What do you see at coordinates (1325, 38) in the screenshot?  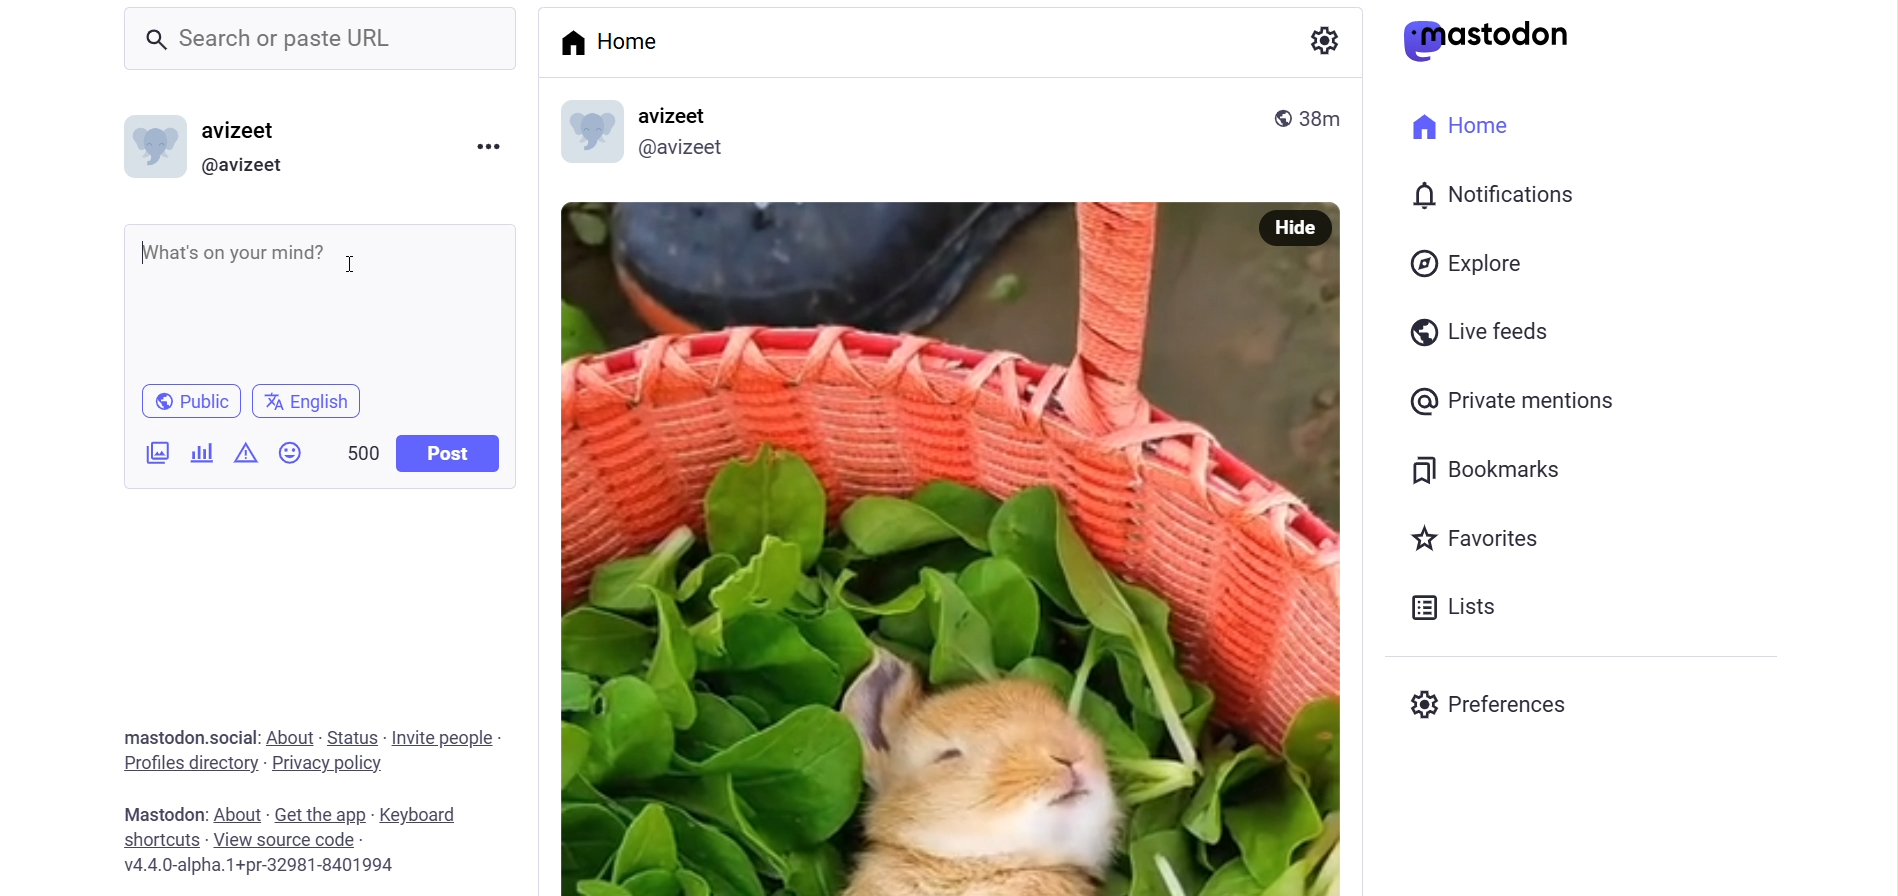 I see `Setting` at bounding box center [1325, 38].